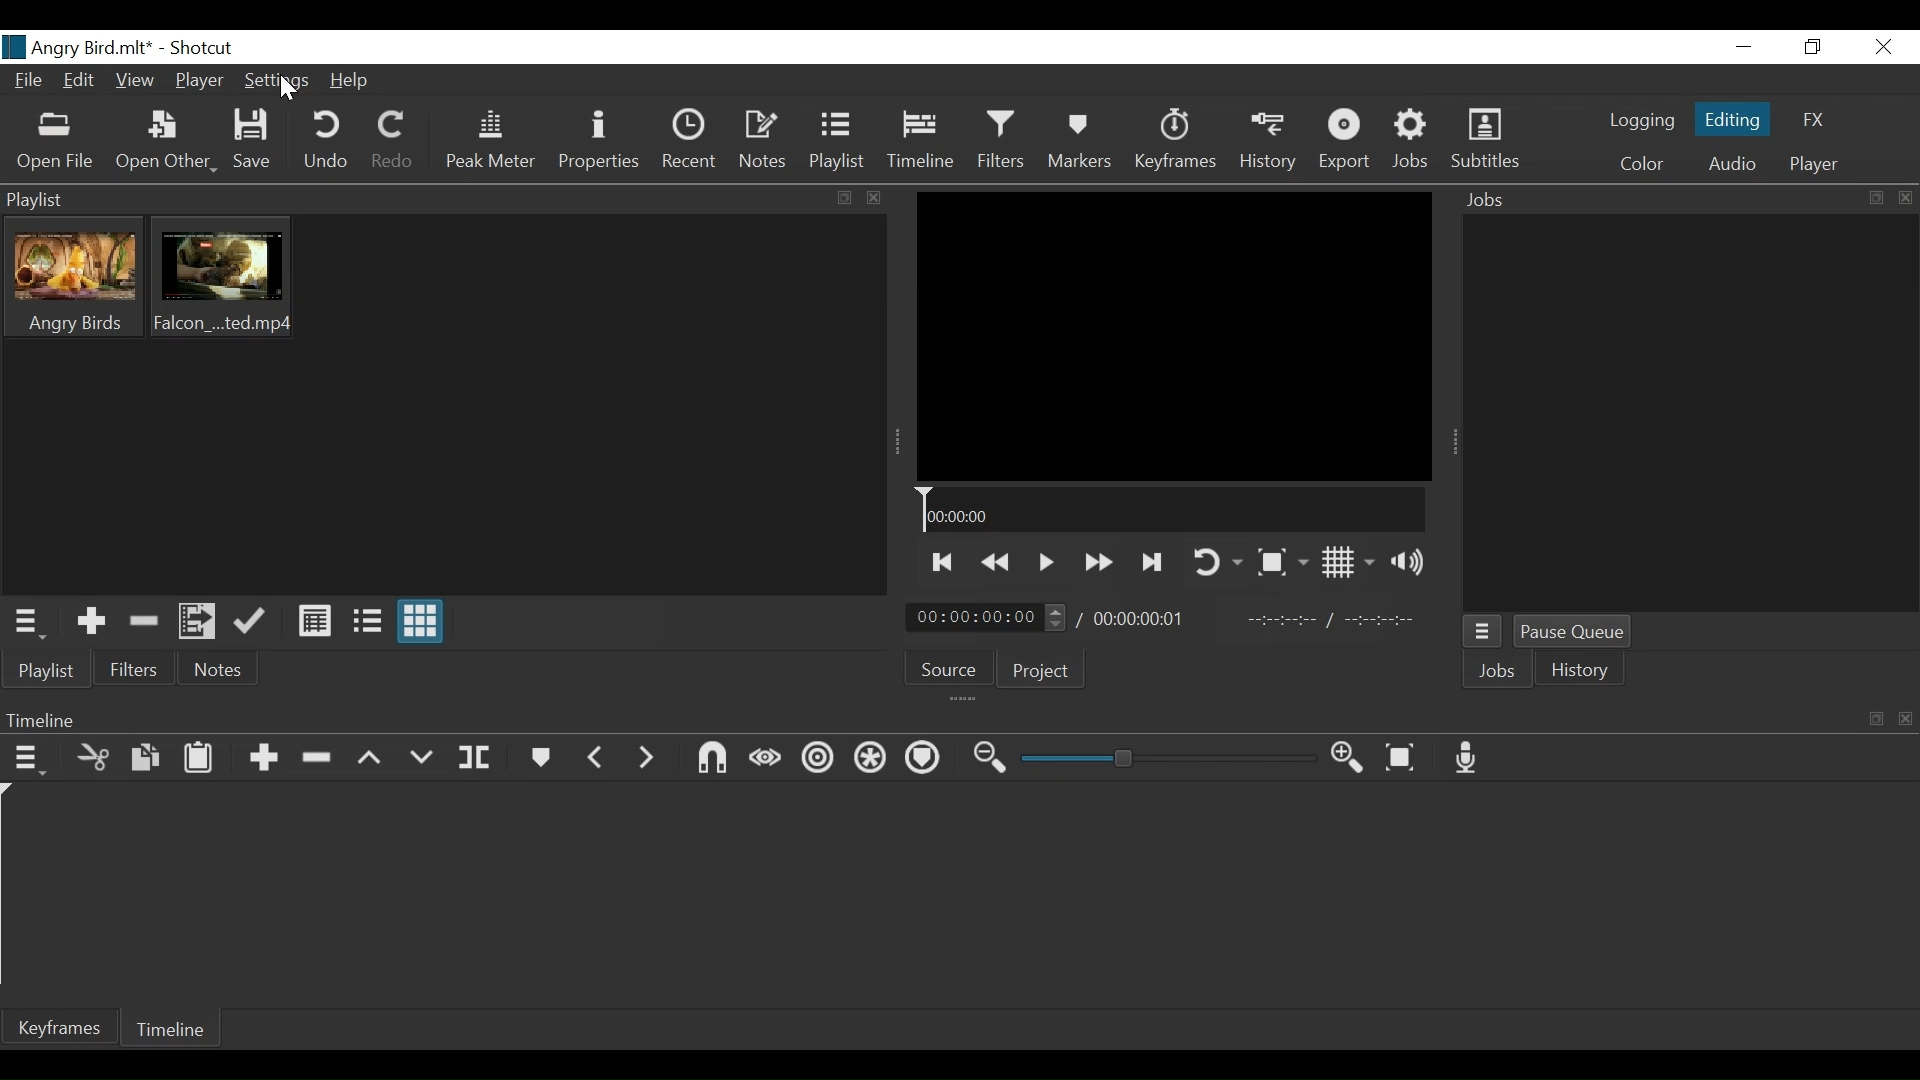 Image resolution: width=1920 pixels, height=1080 pixels. I want to click on Shotcut, so click(206, 50).